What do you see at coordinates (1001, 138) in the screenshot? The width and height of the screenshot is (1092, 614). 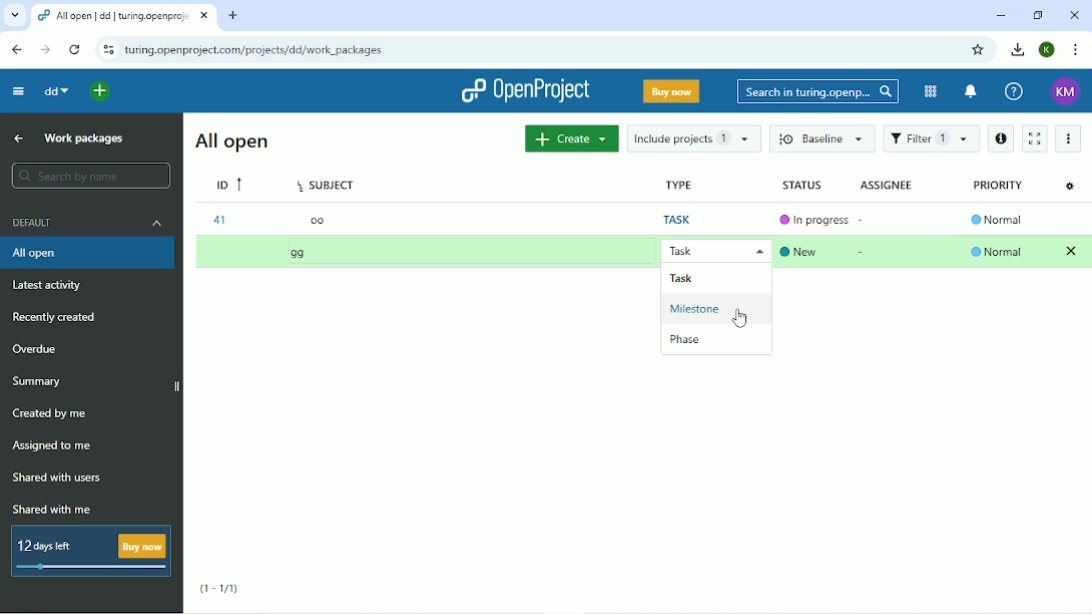 I see `Open details view` at bounding box center [1001, 138].